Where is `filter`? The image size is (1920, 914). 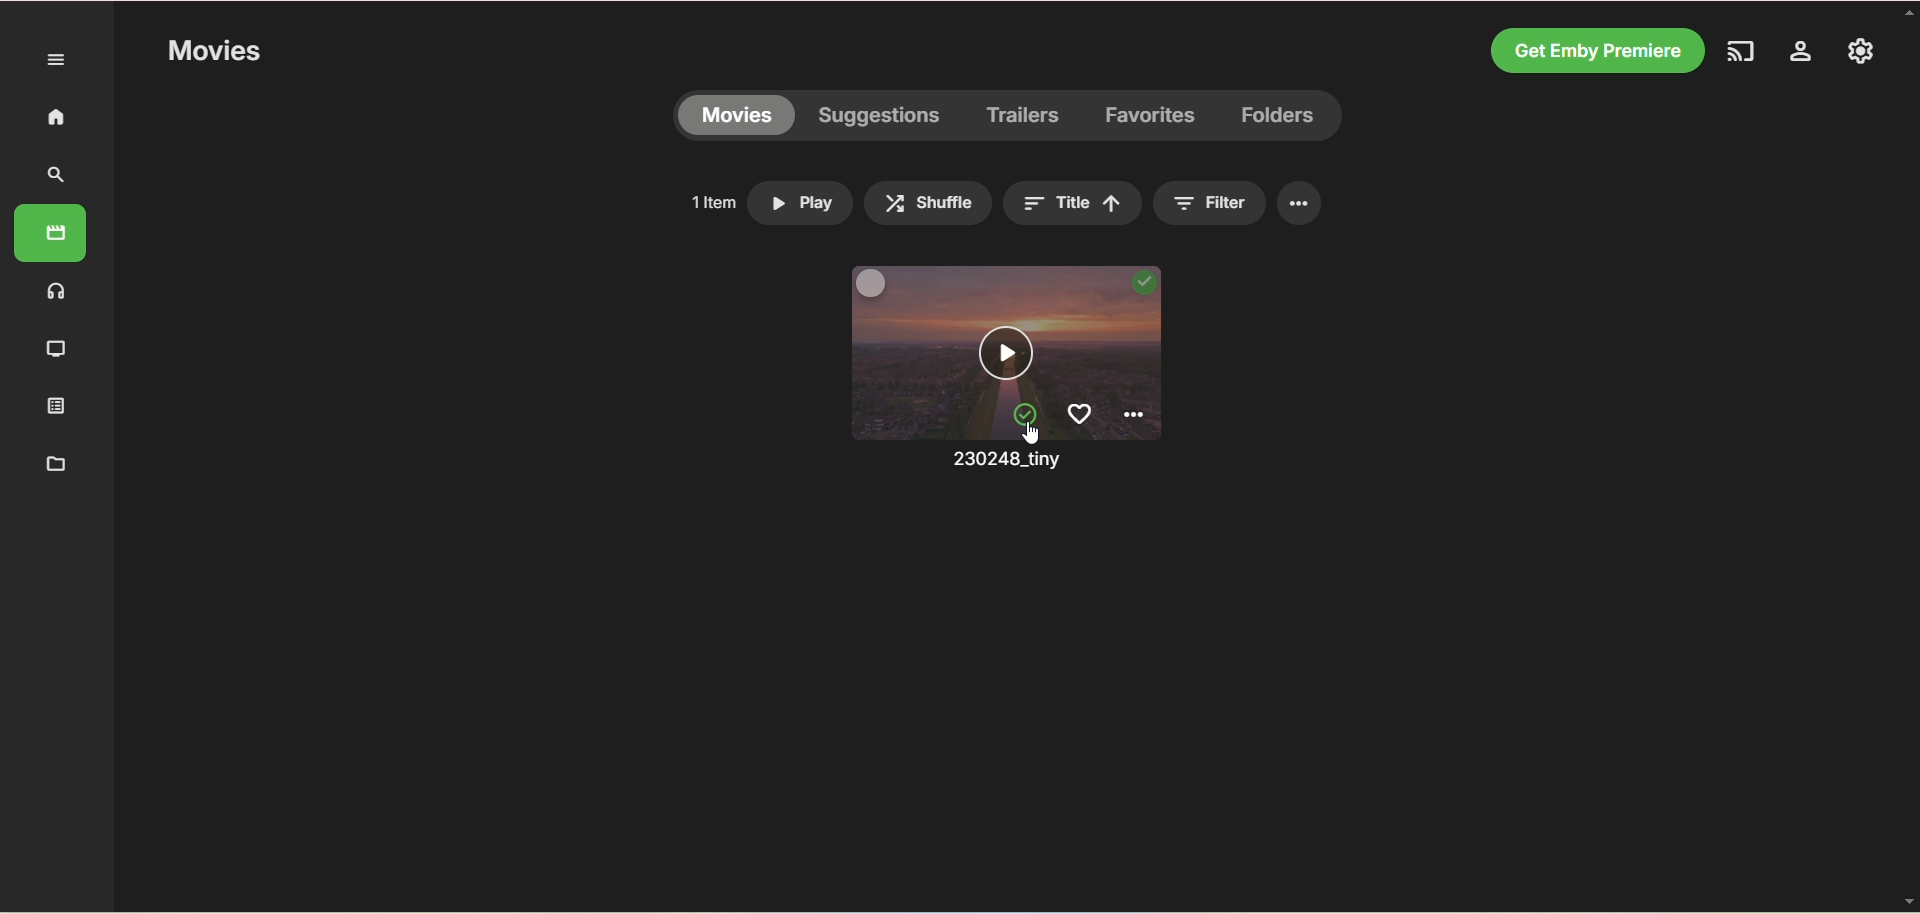
filter is located at coordinates (1215, 203).